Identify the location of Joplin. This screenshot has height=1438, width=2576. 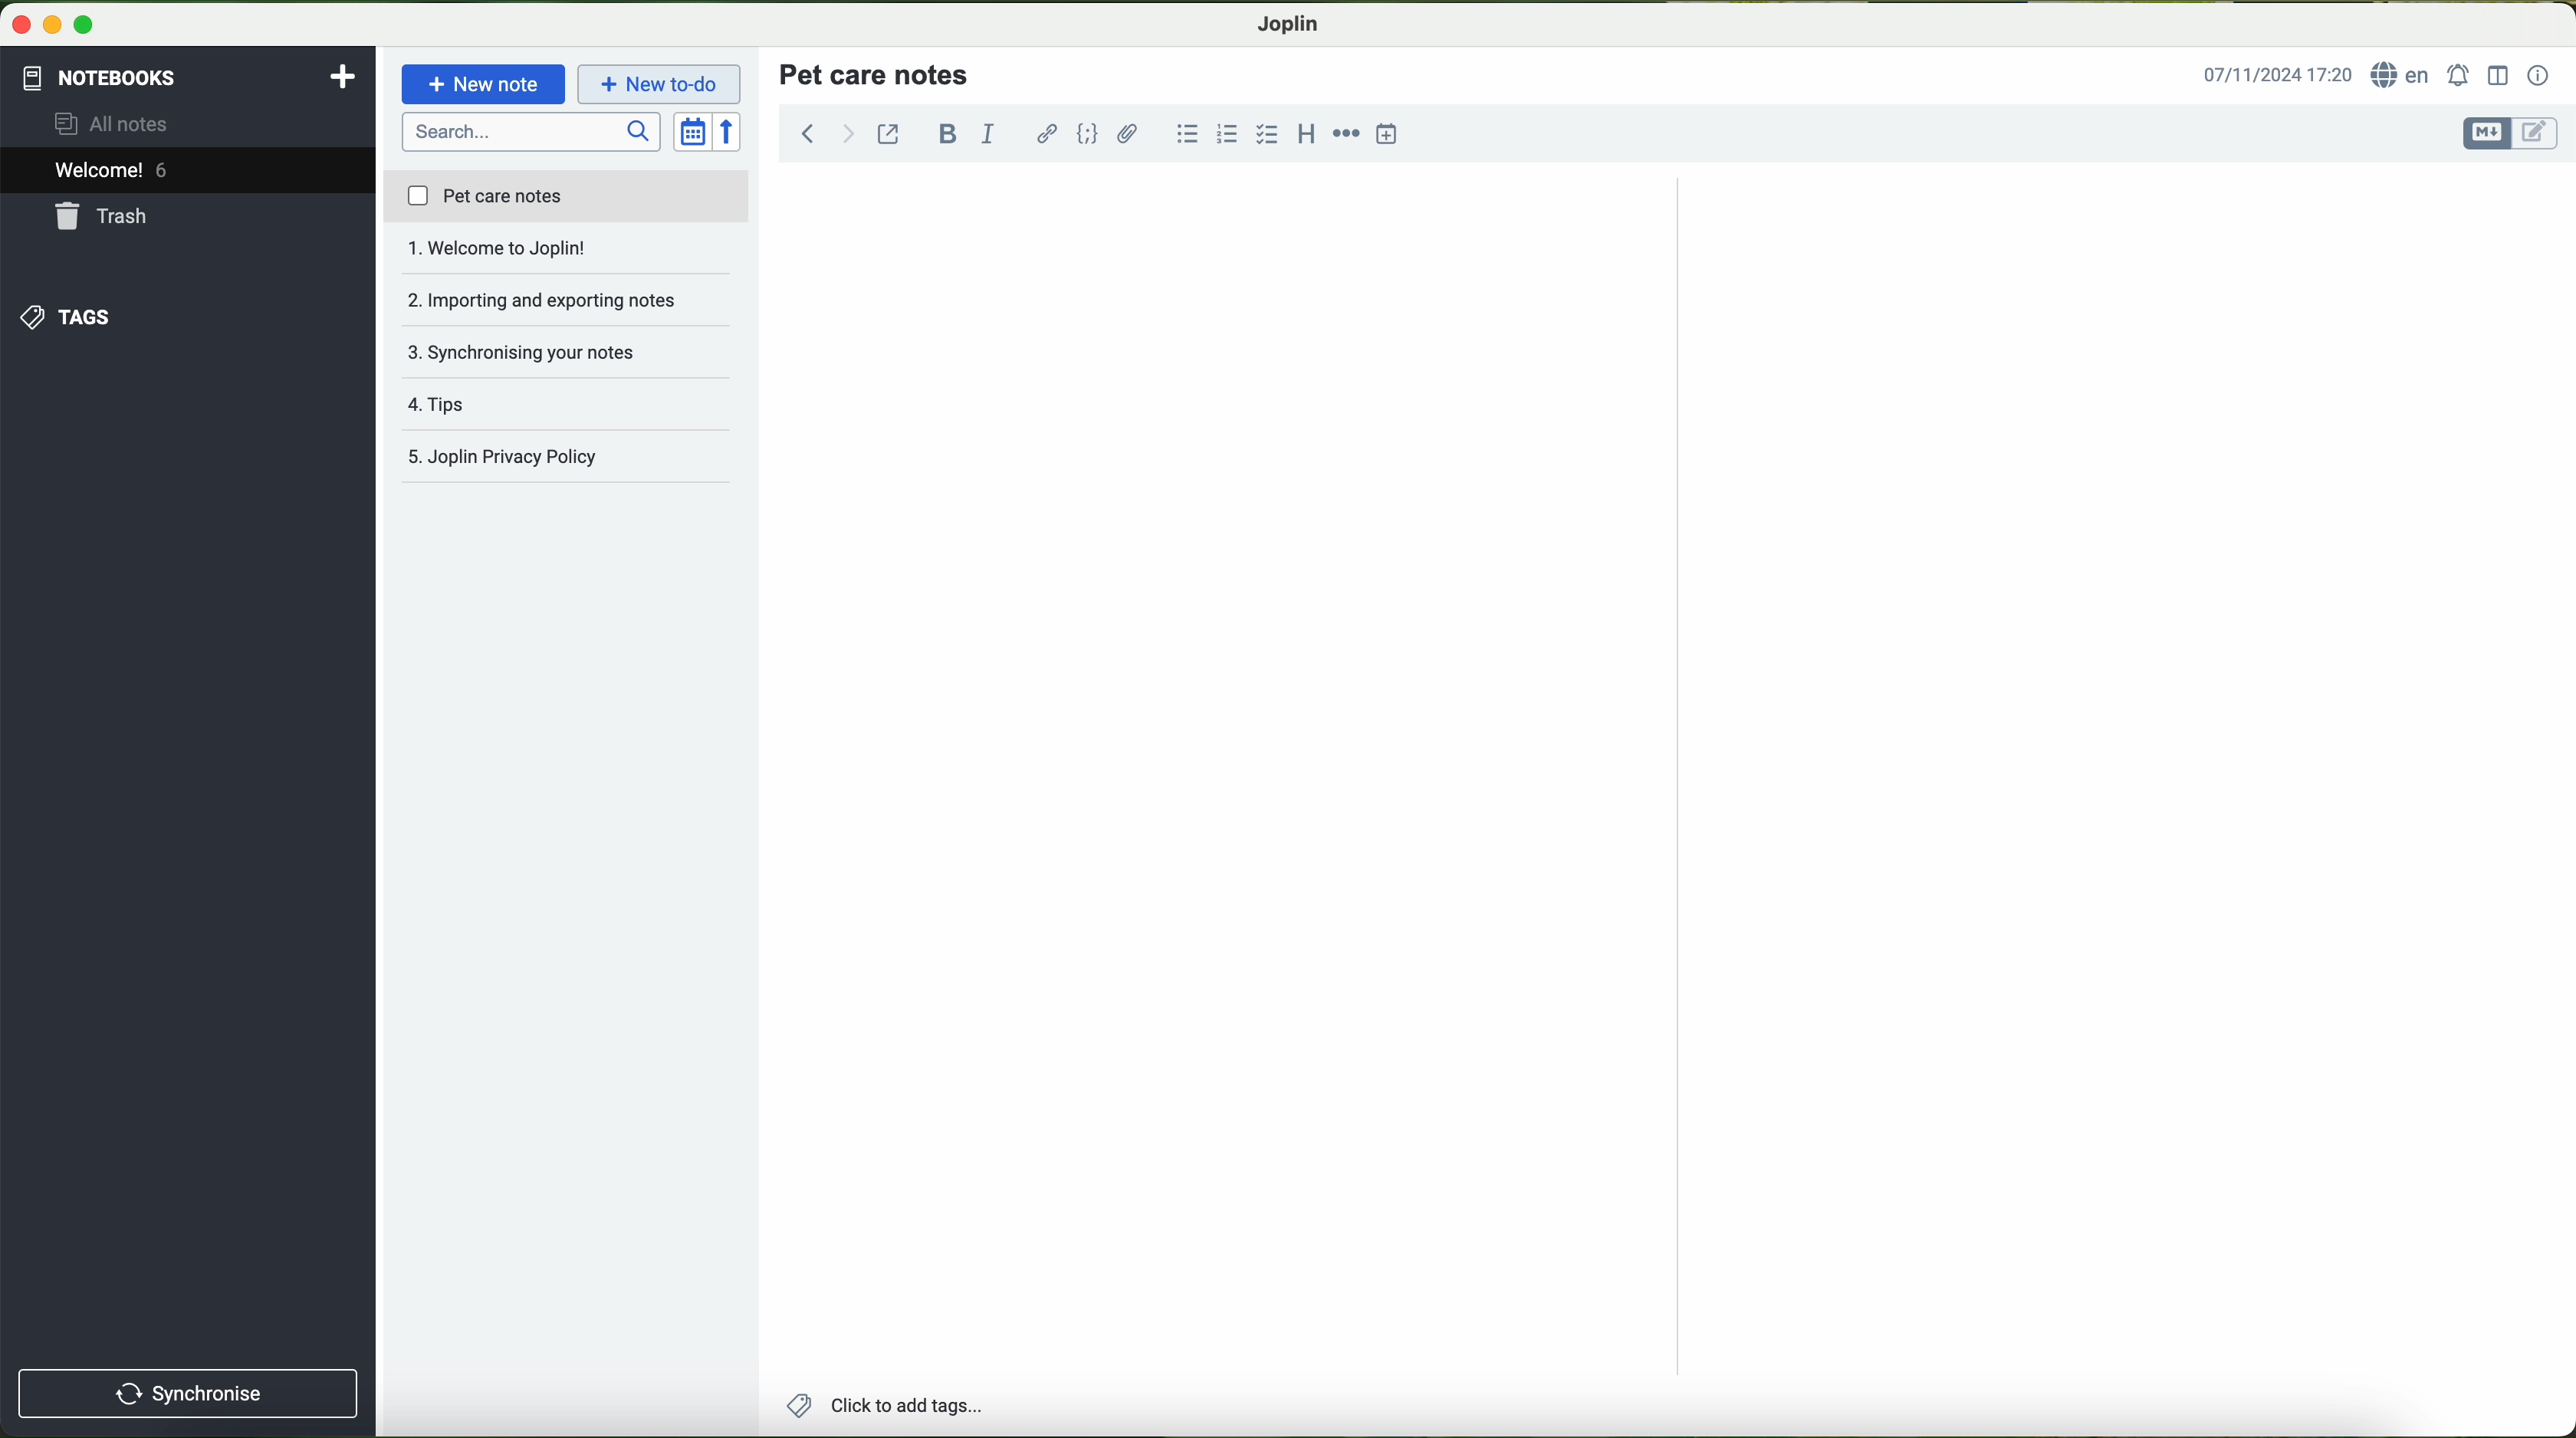
(1289, 22).